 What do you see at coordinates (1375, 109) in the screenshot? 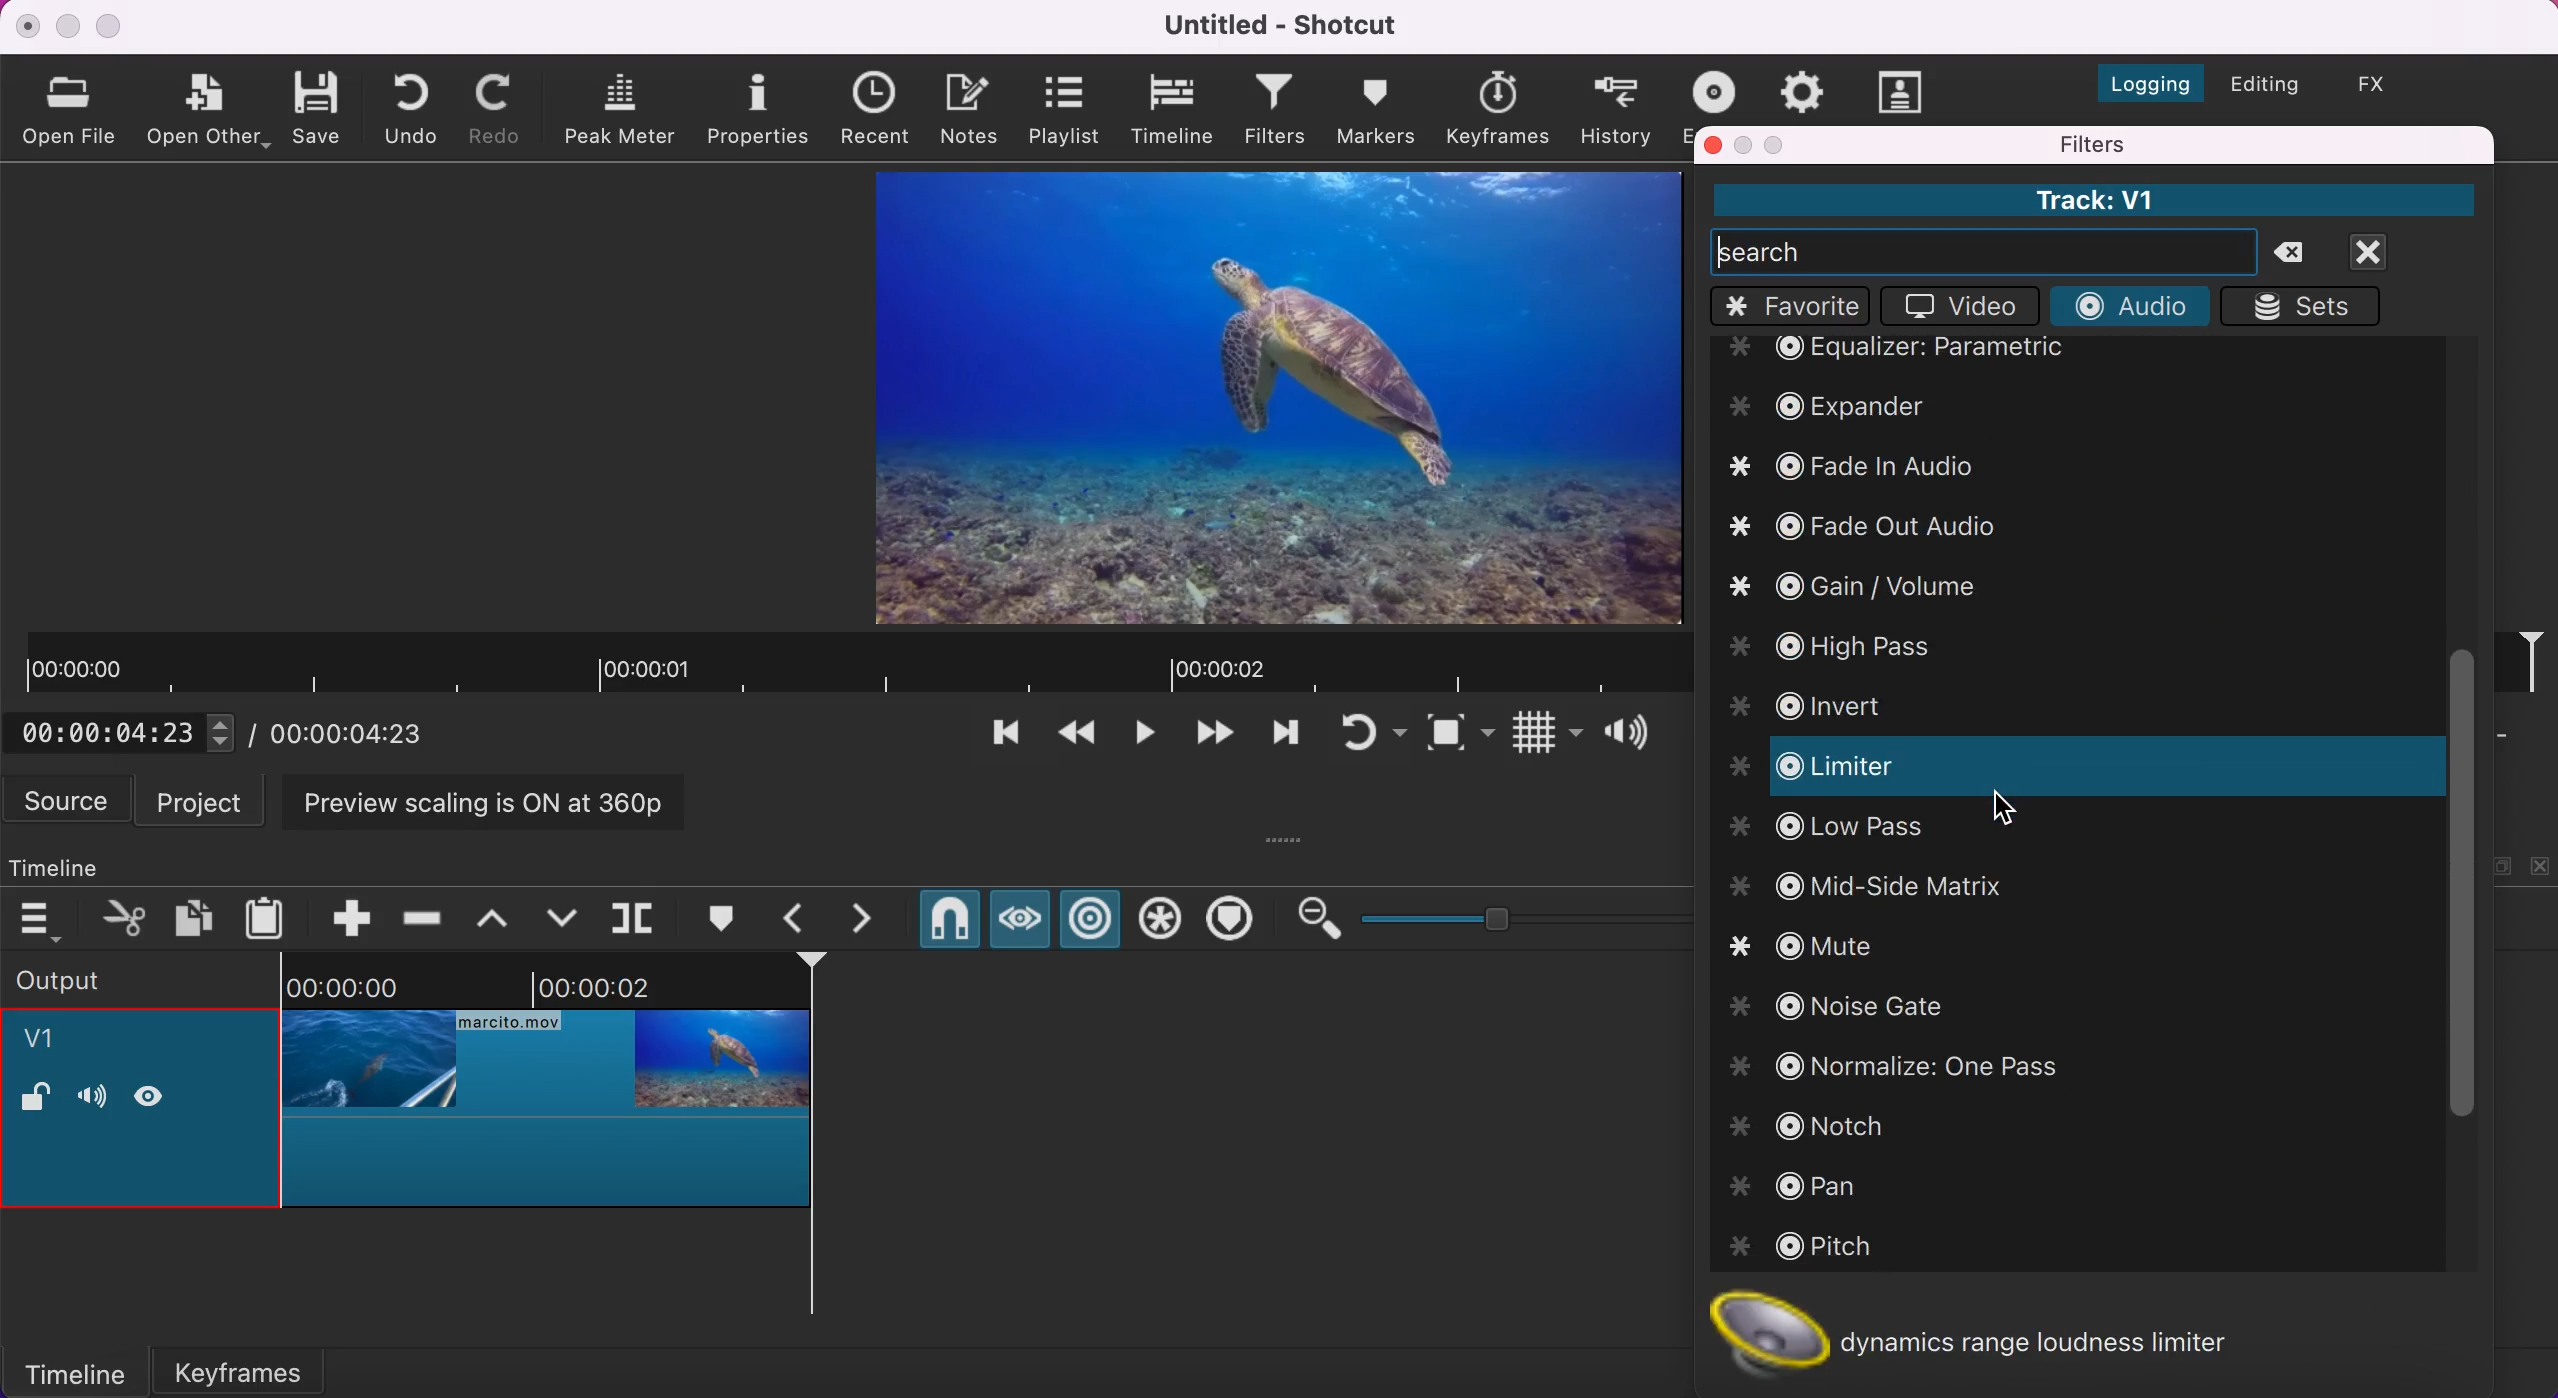
I see `markers` at bounding box center [1375, 109].